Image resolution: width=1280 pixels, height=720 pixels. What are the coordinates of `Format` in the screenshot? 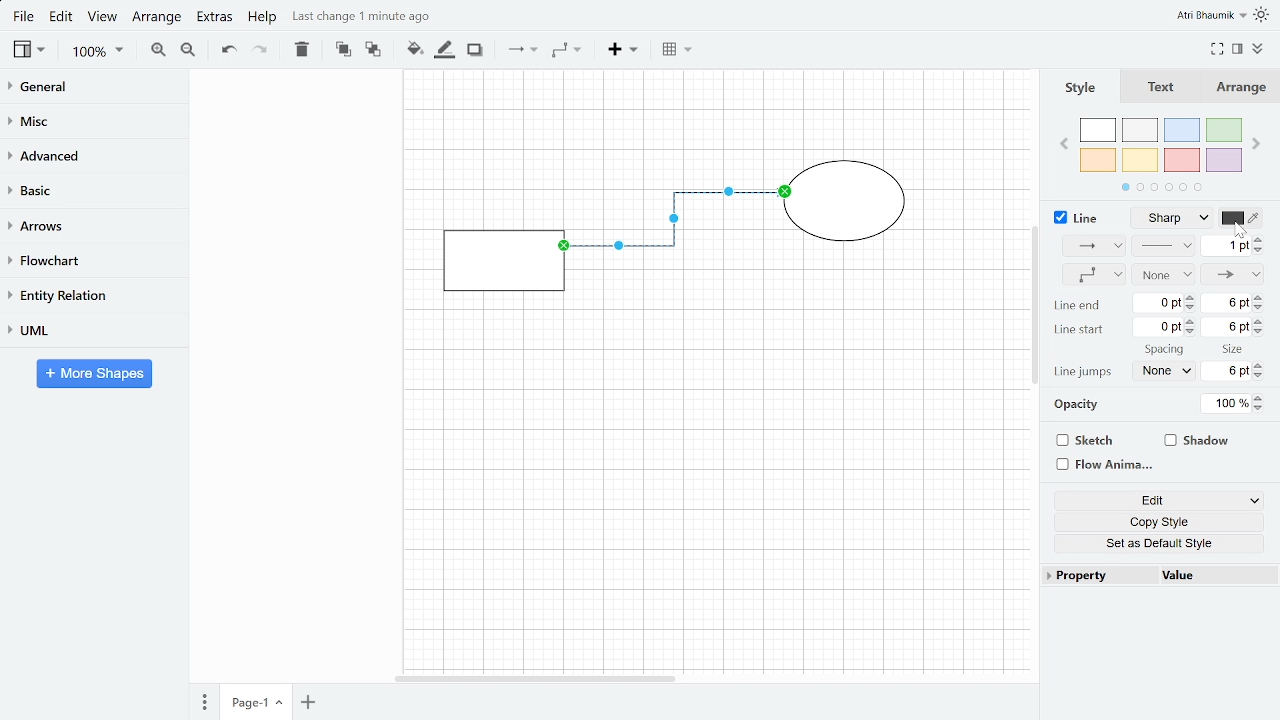 It's located at (1238, 49).